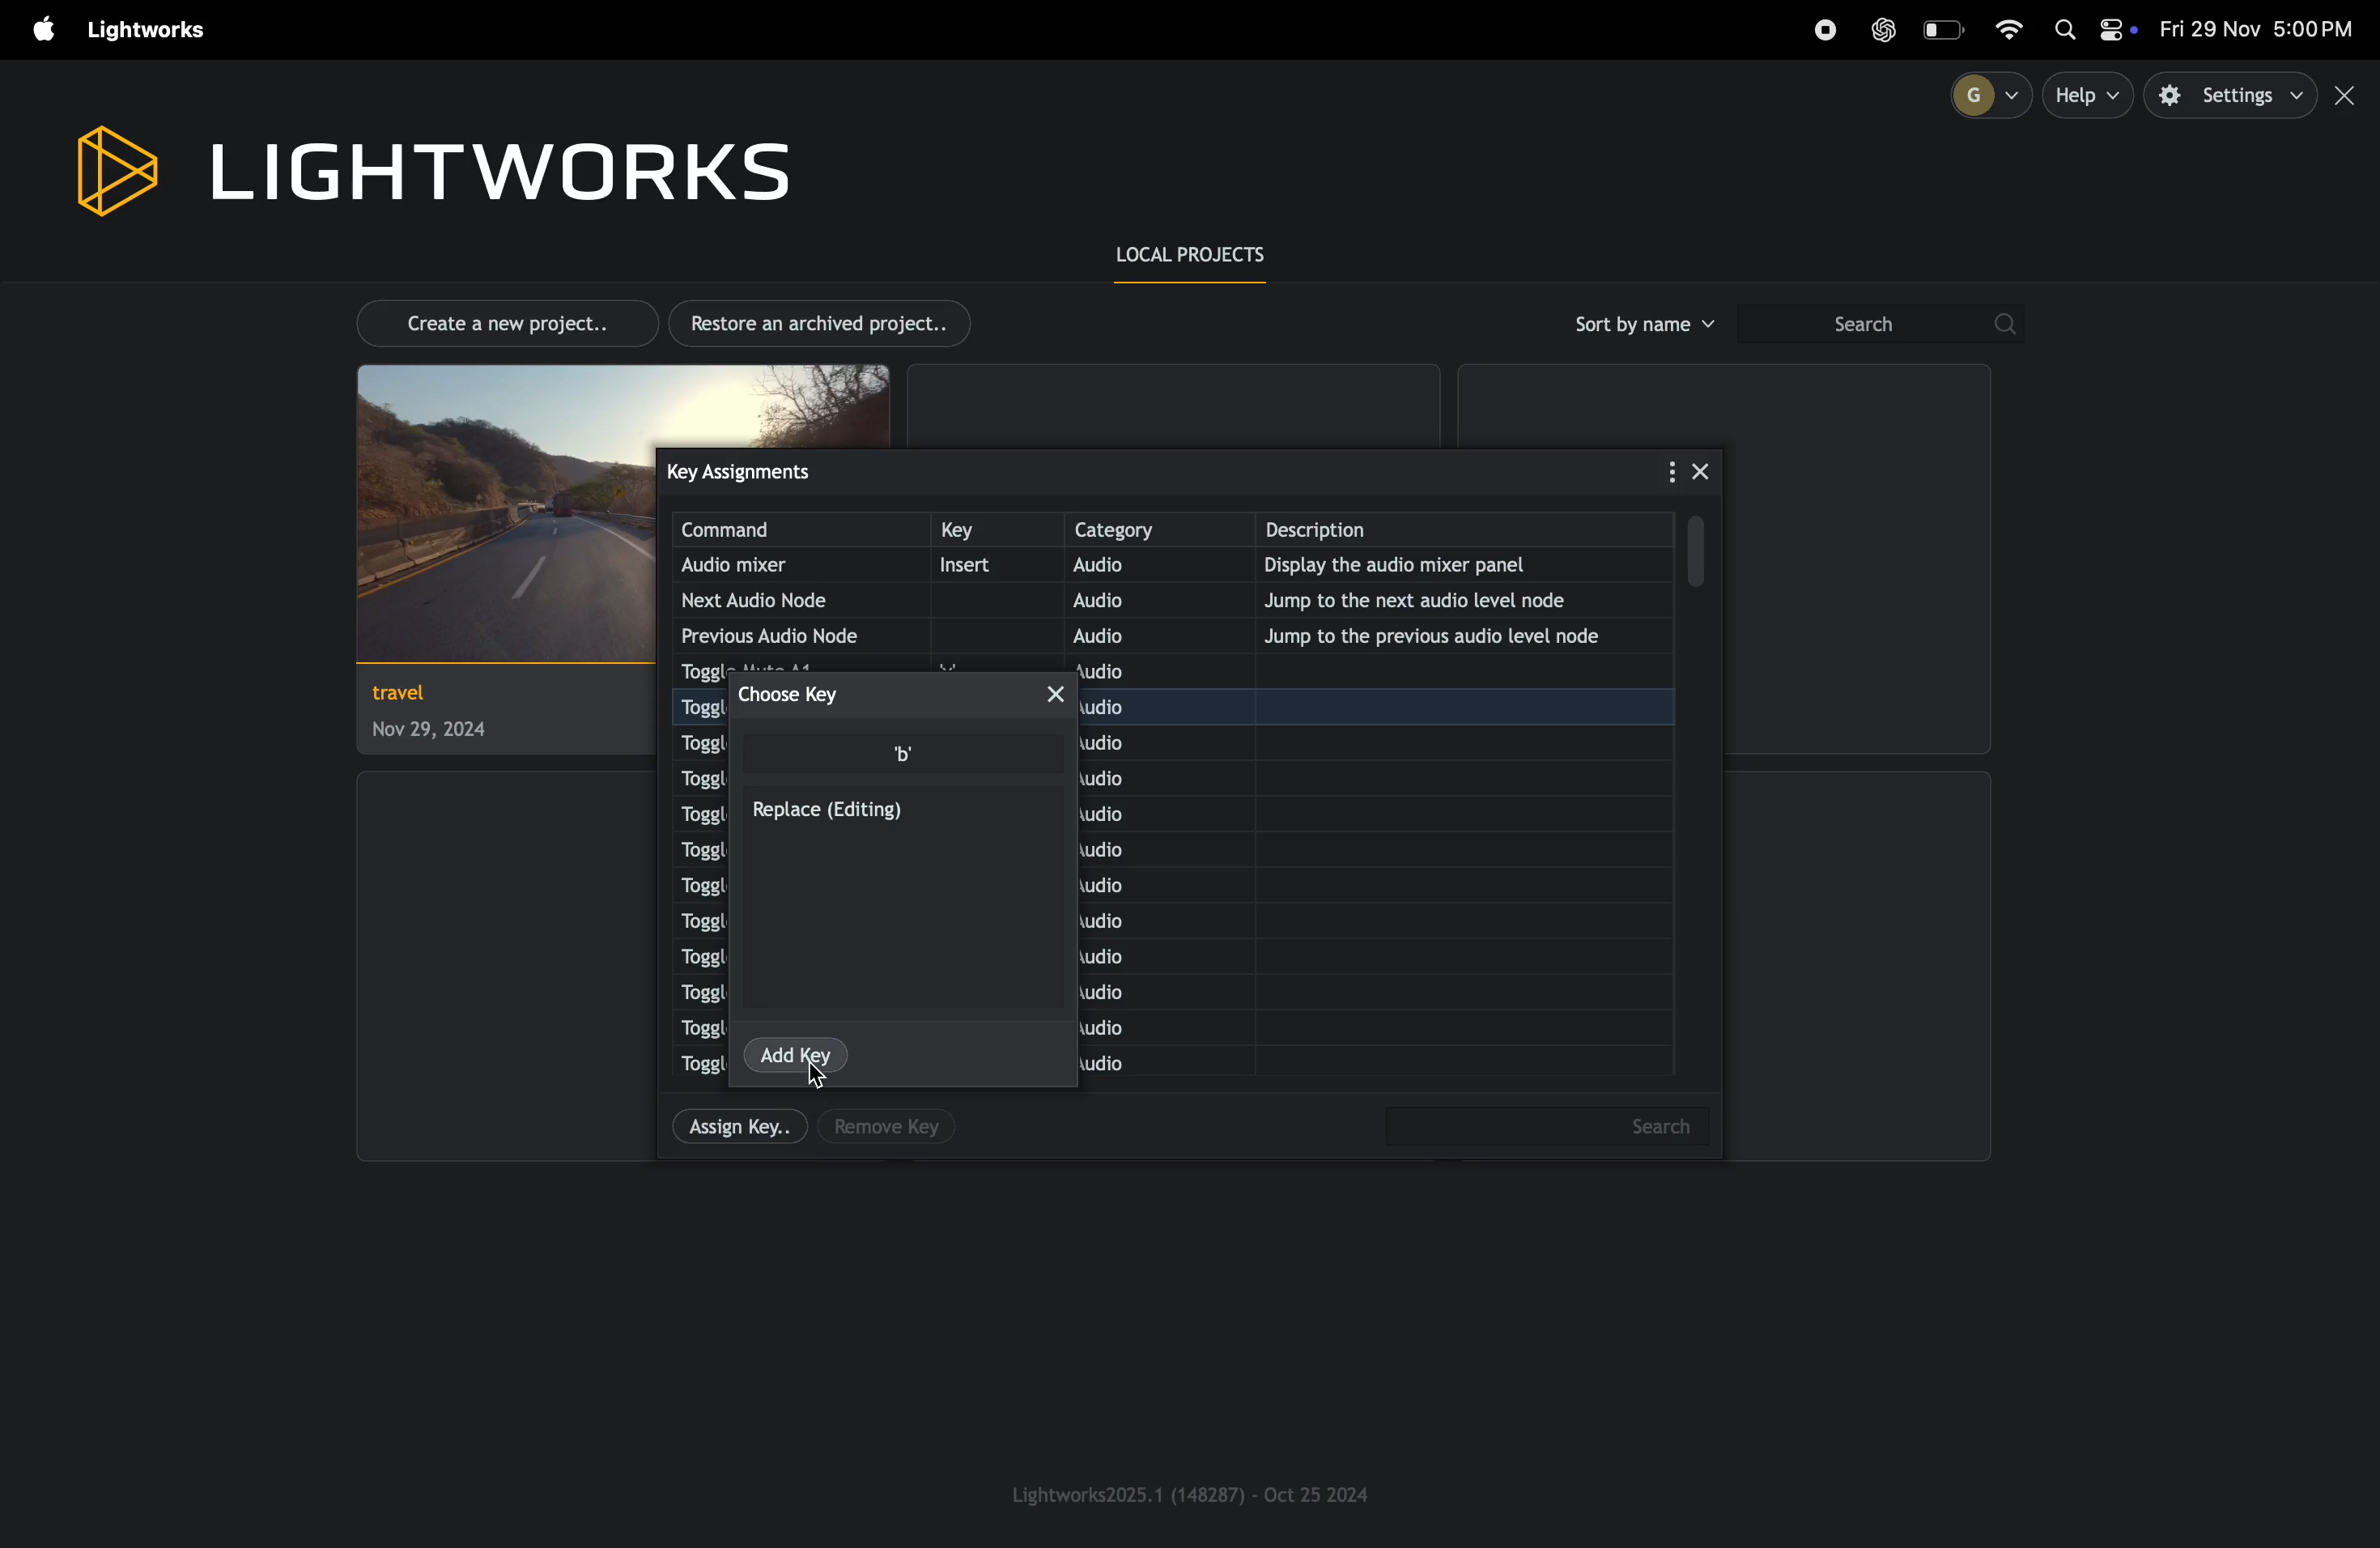 This screenshot has width=2380, height=1548. Describe the element at coordinates (827, 1078) in the screenshot. I see `cursor` at that location.